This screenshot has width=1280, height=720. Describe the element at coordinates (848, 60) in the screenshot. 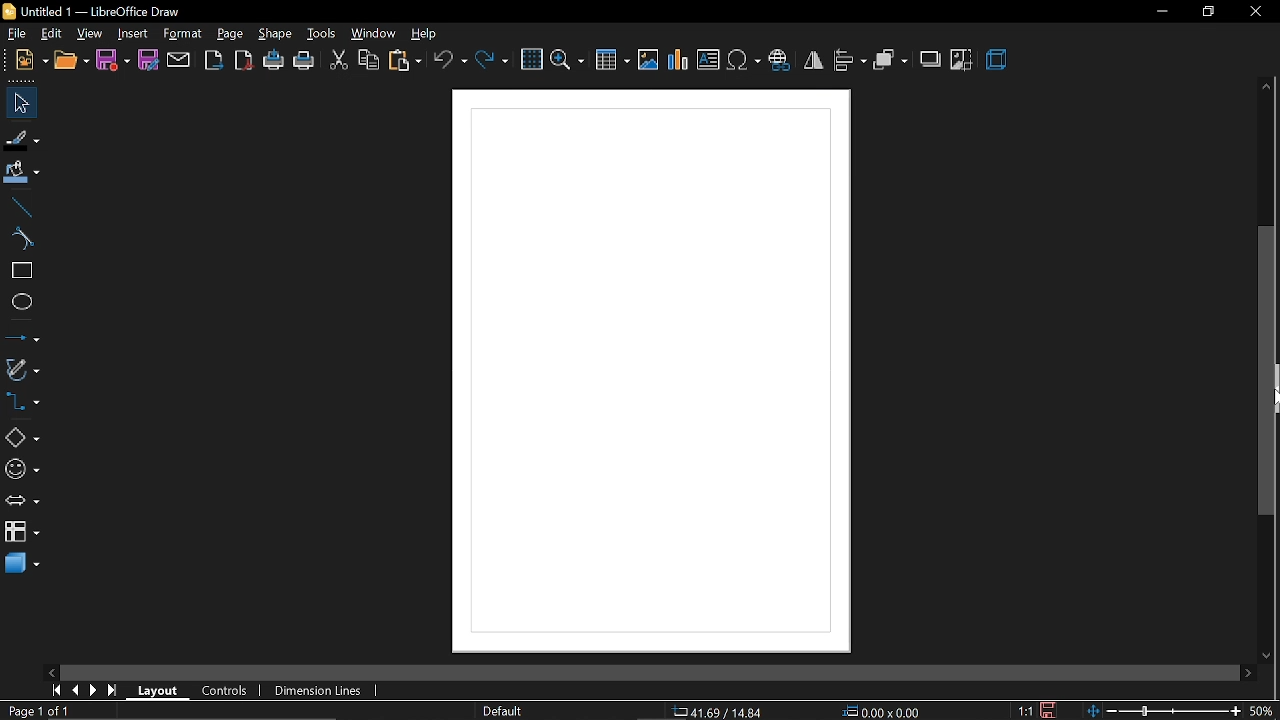

I see `align` at that location.